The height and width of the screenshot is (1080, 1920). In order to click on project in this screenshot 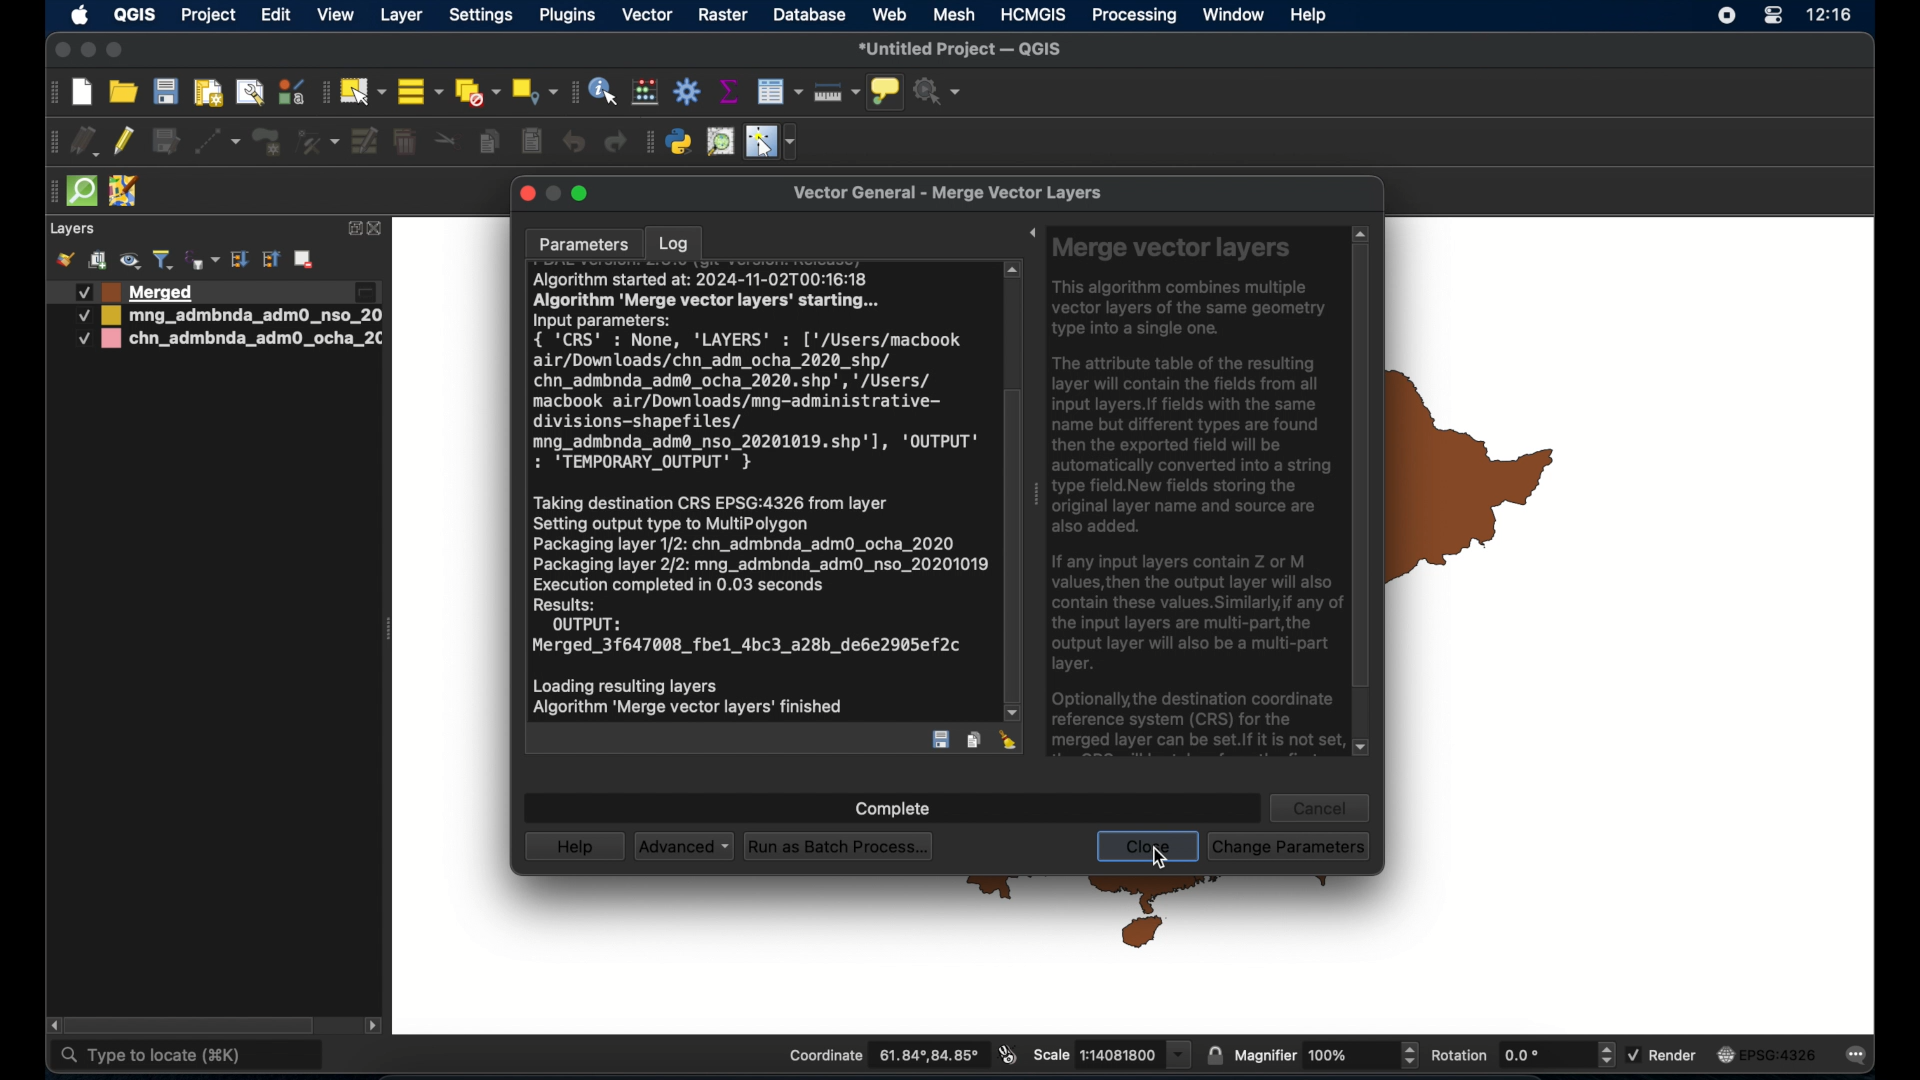, I will do `click(210, 17)`.